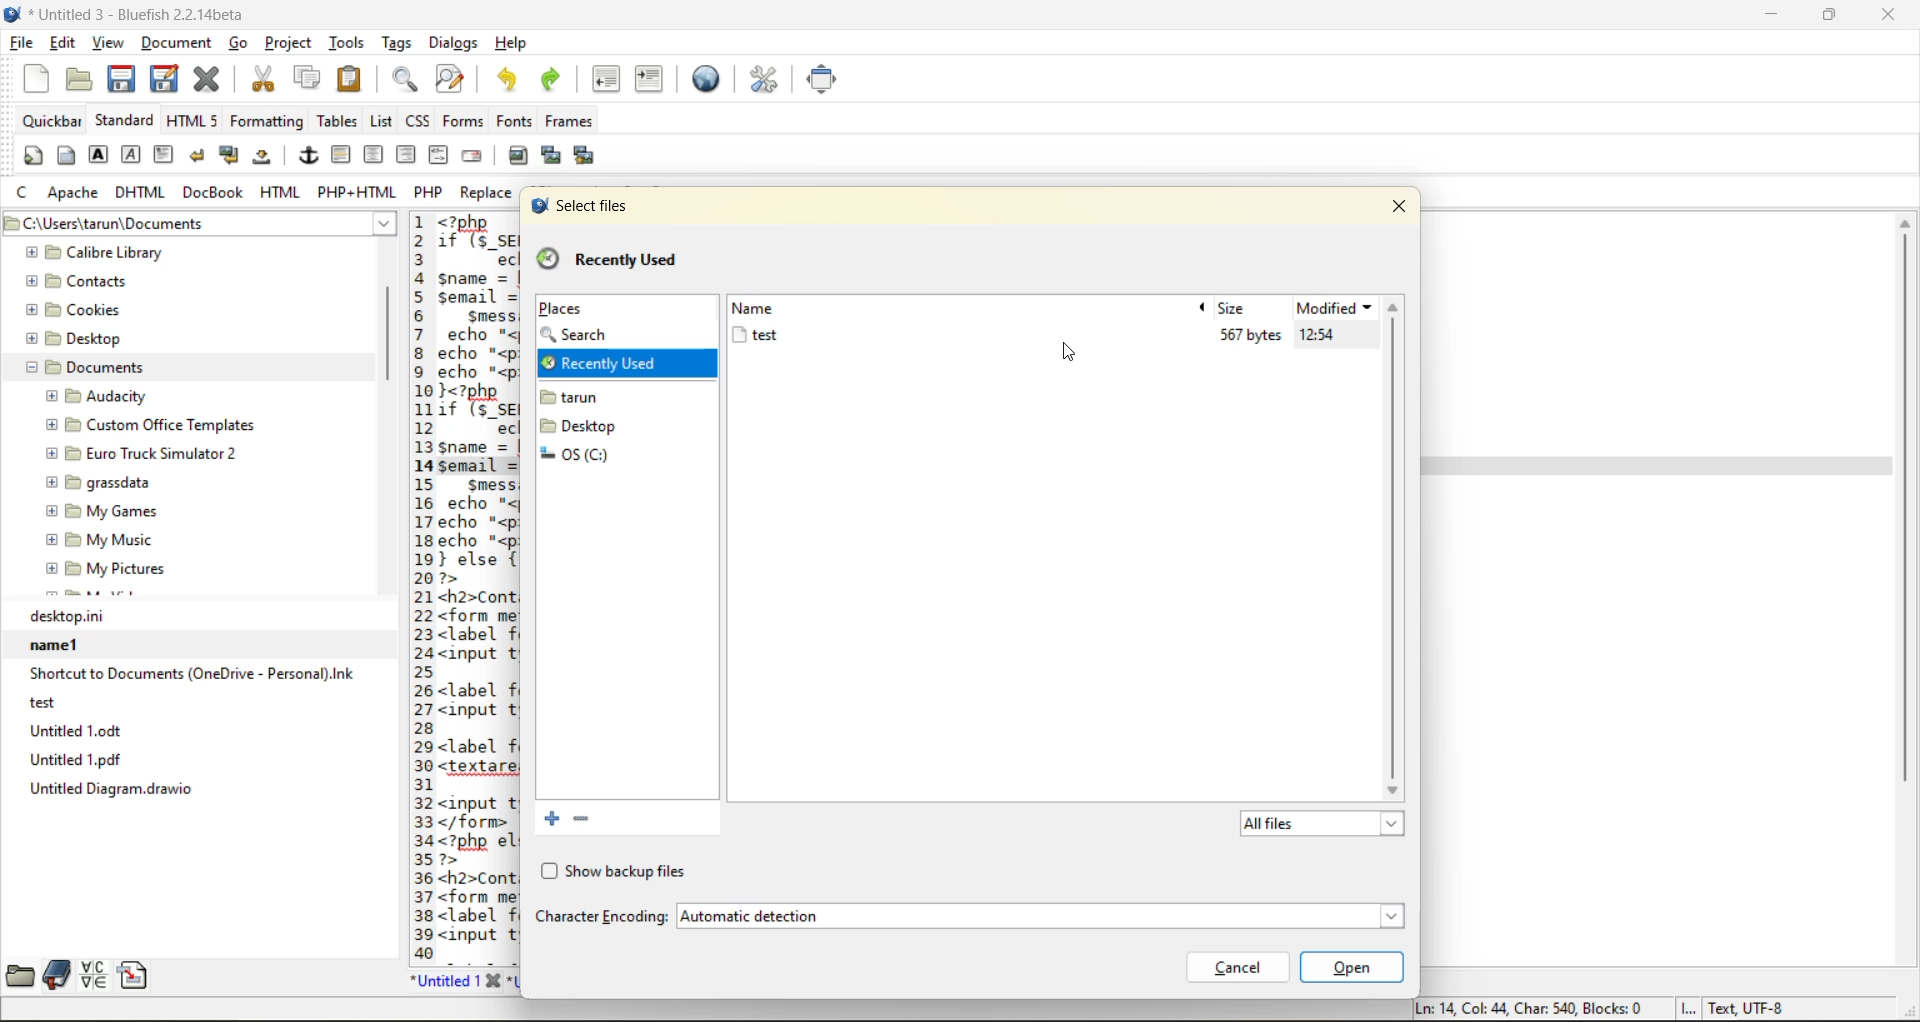 The height and width of the screenshot is (1022, 1920). What do you see at coordinates (309, 158) in the screenshot?
I see `anchor` at bounding box center [309, 158].